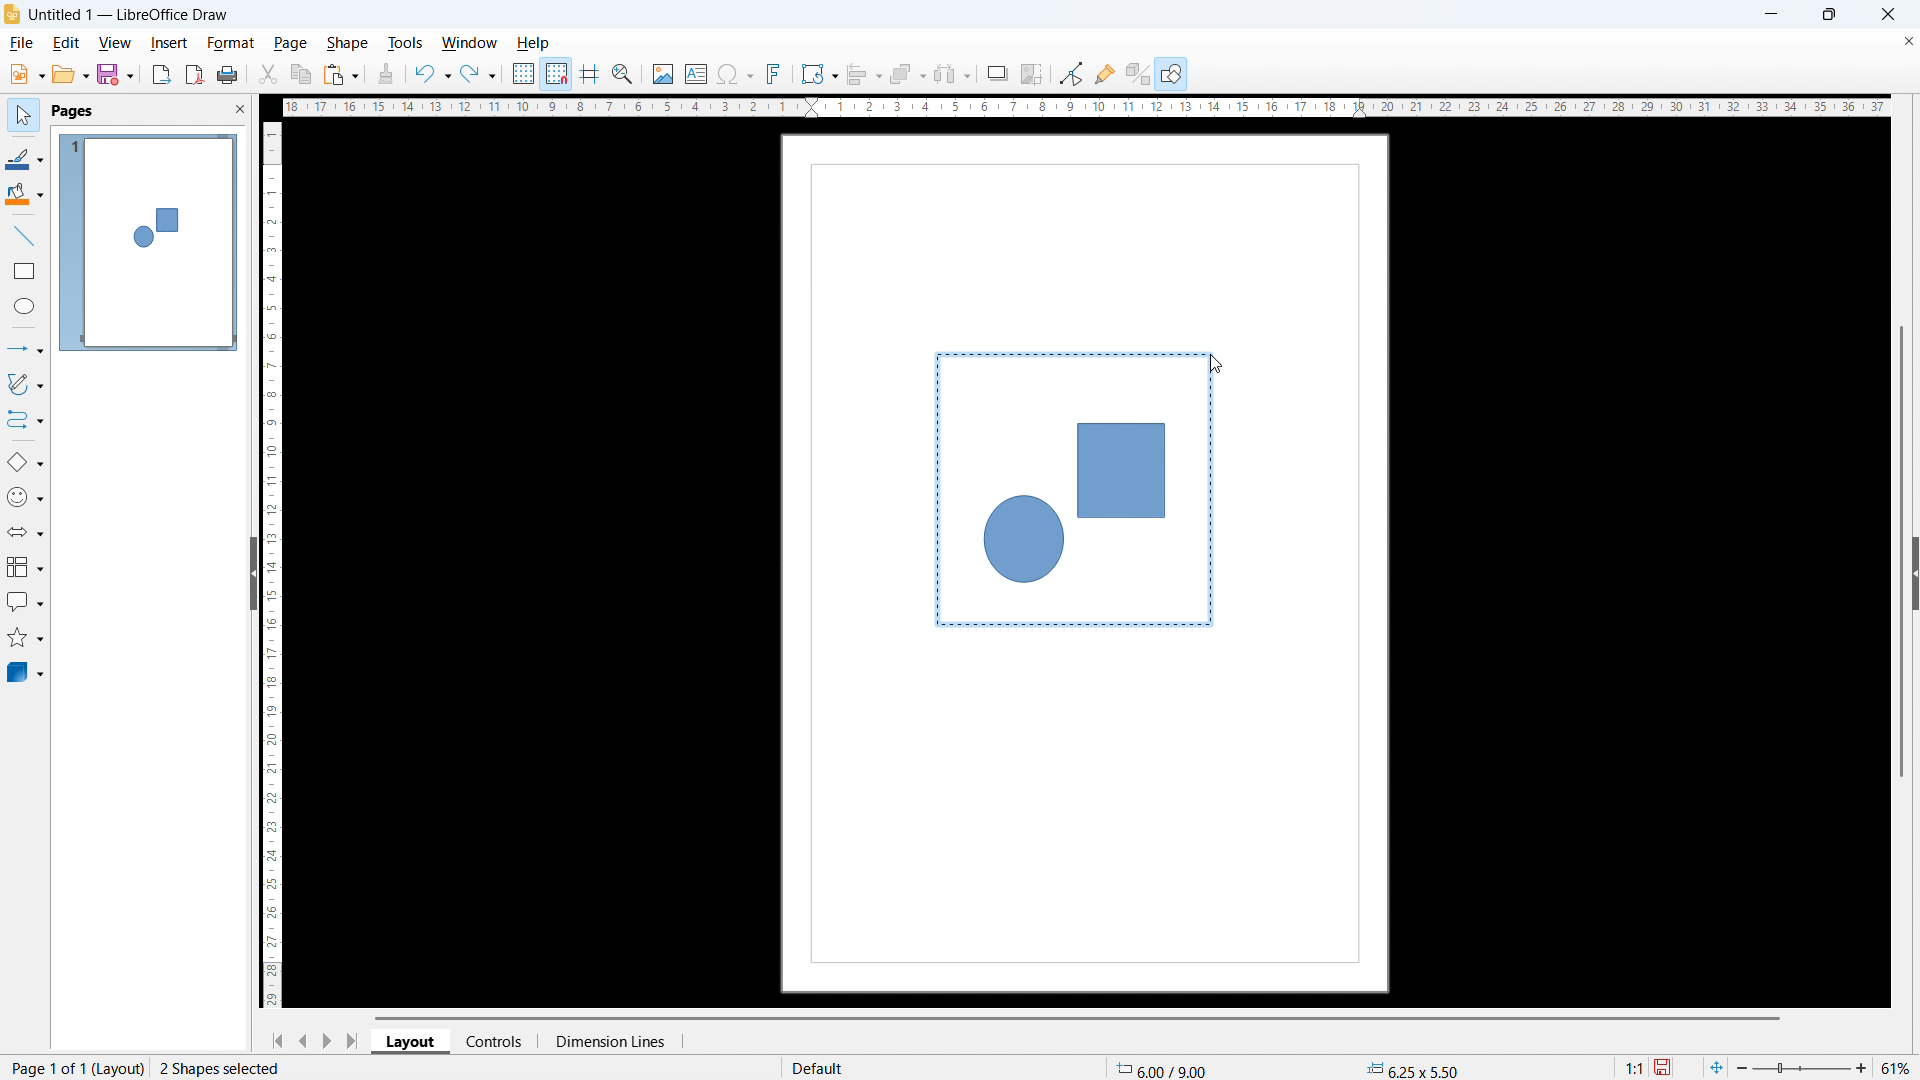  I want to click on redo, so click(480, 75).